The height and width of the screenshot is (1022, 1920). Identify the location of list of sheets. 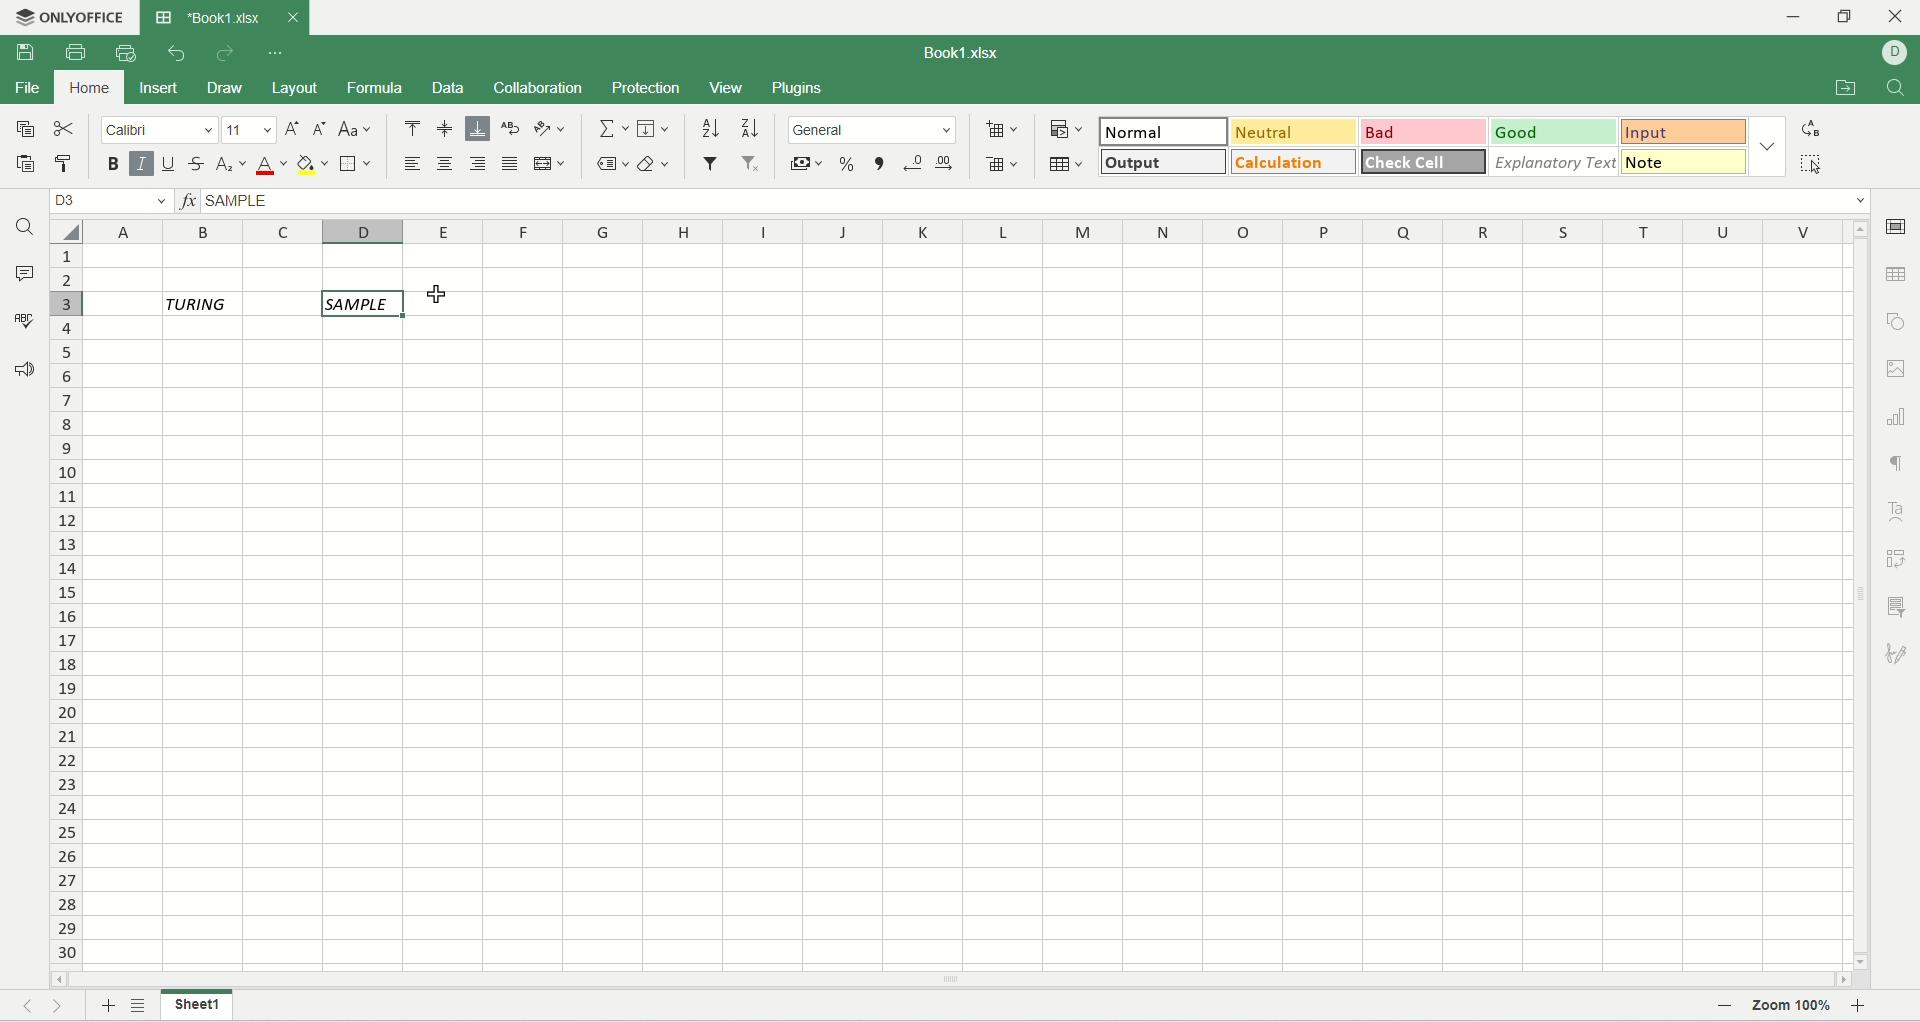
(141, 1005).